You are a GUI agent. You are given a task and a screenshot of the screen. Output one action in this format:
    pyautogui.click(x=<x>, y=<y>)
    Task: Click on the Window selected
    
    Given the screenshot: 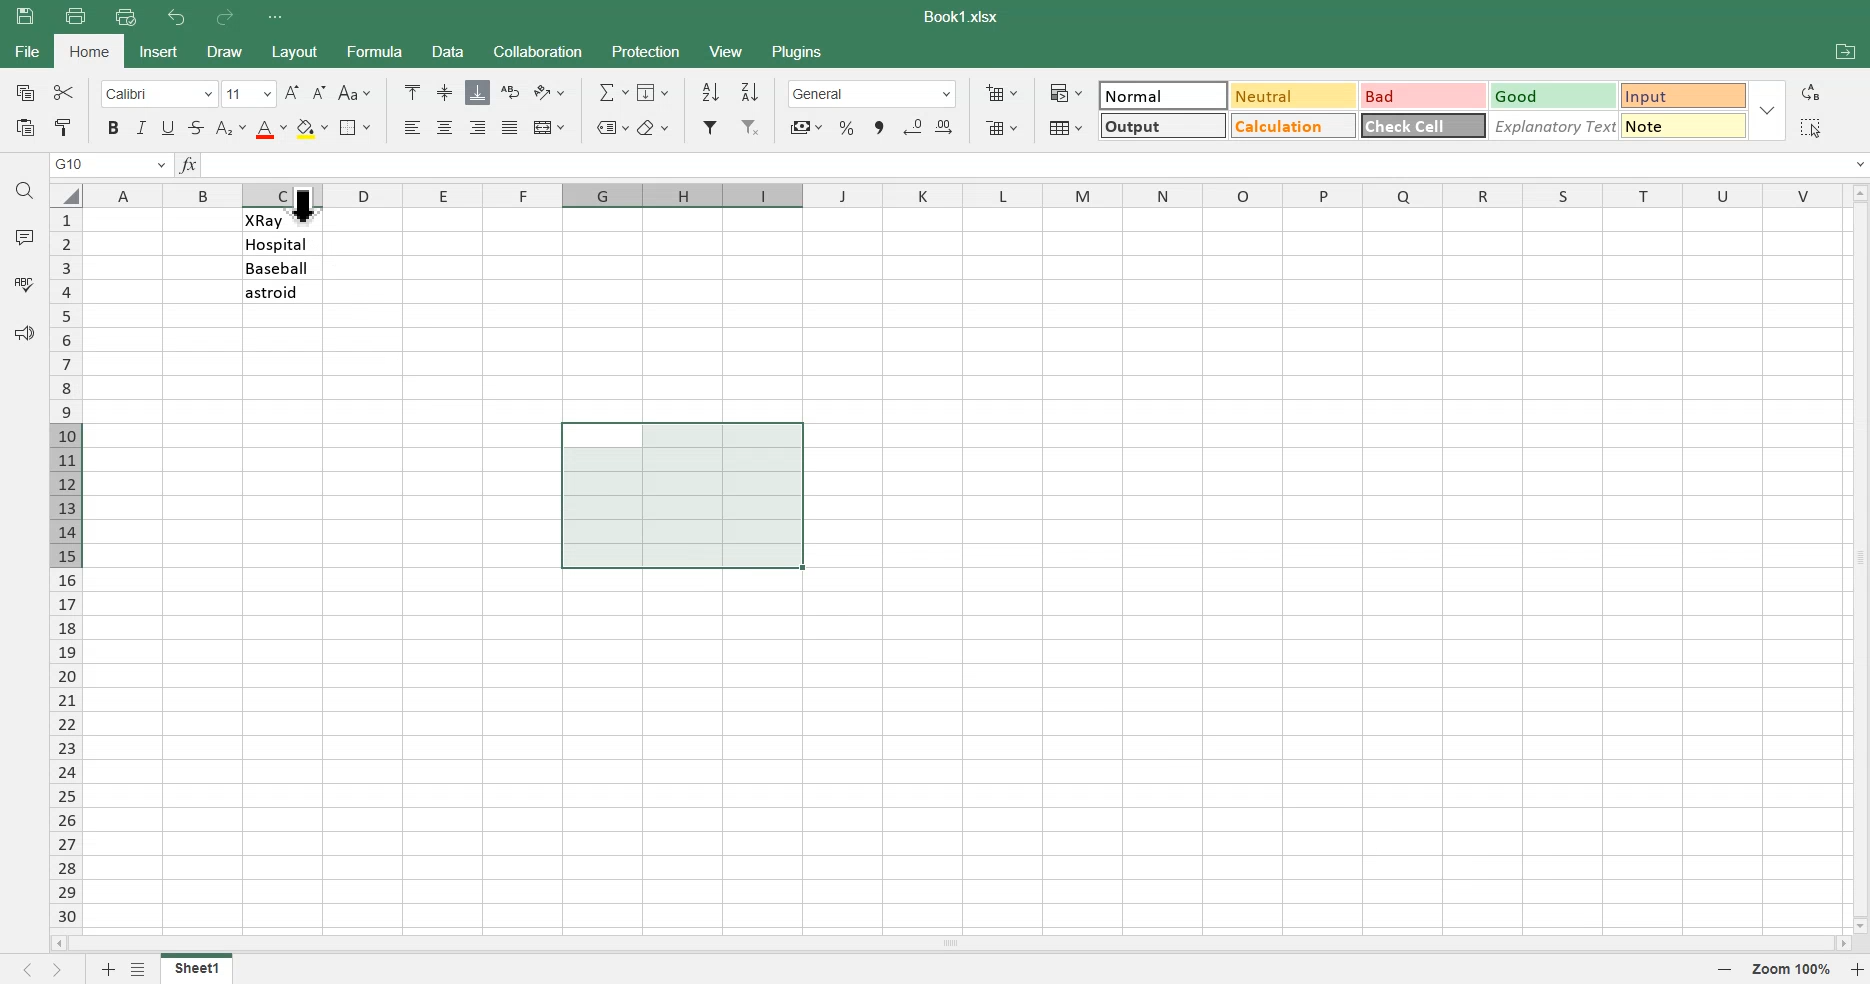 What is the action you would take?
    pyautogui.click(x=678, y=496)
    